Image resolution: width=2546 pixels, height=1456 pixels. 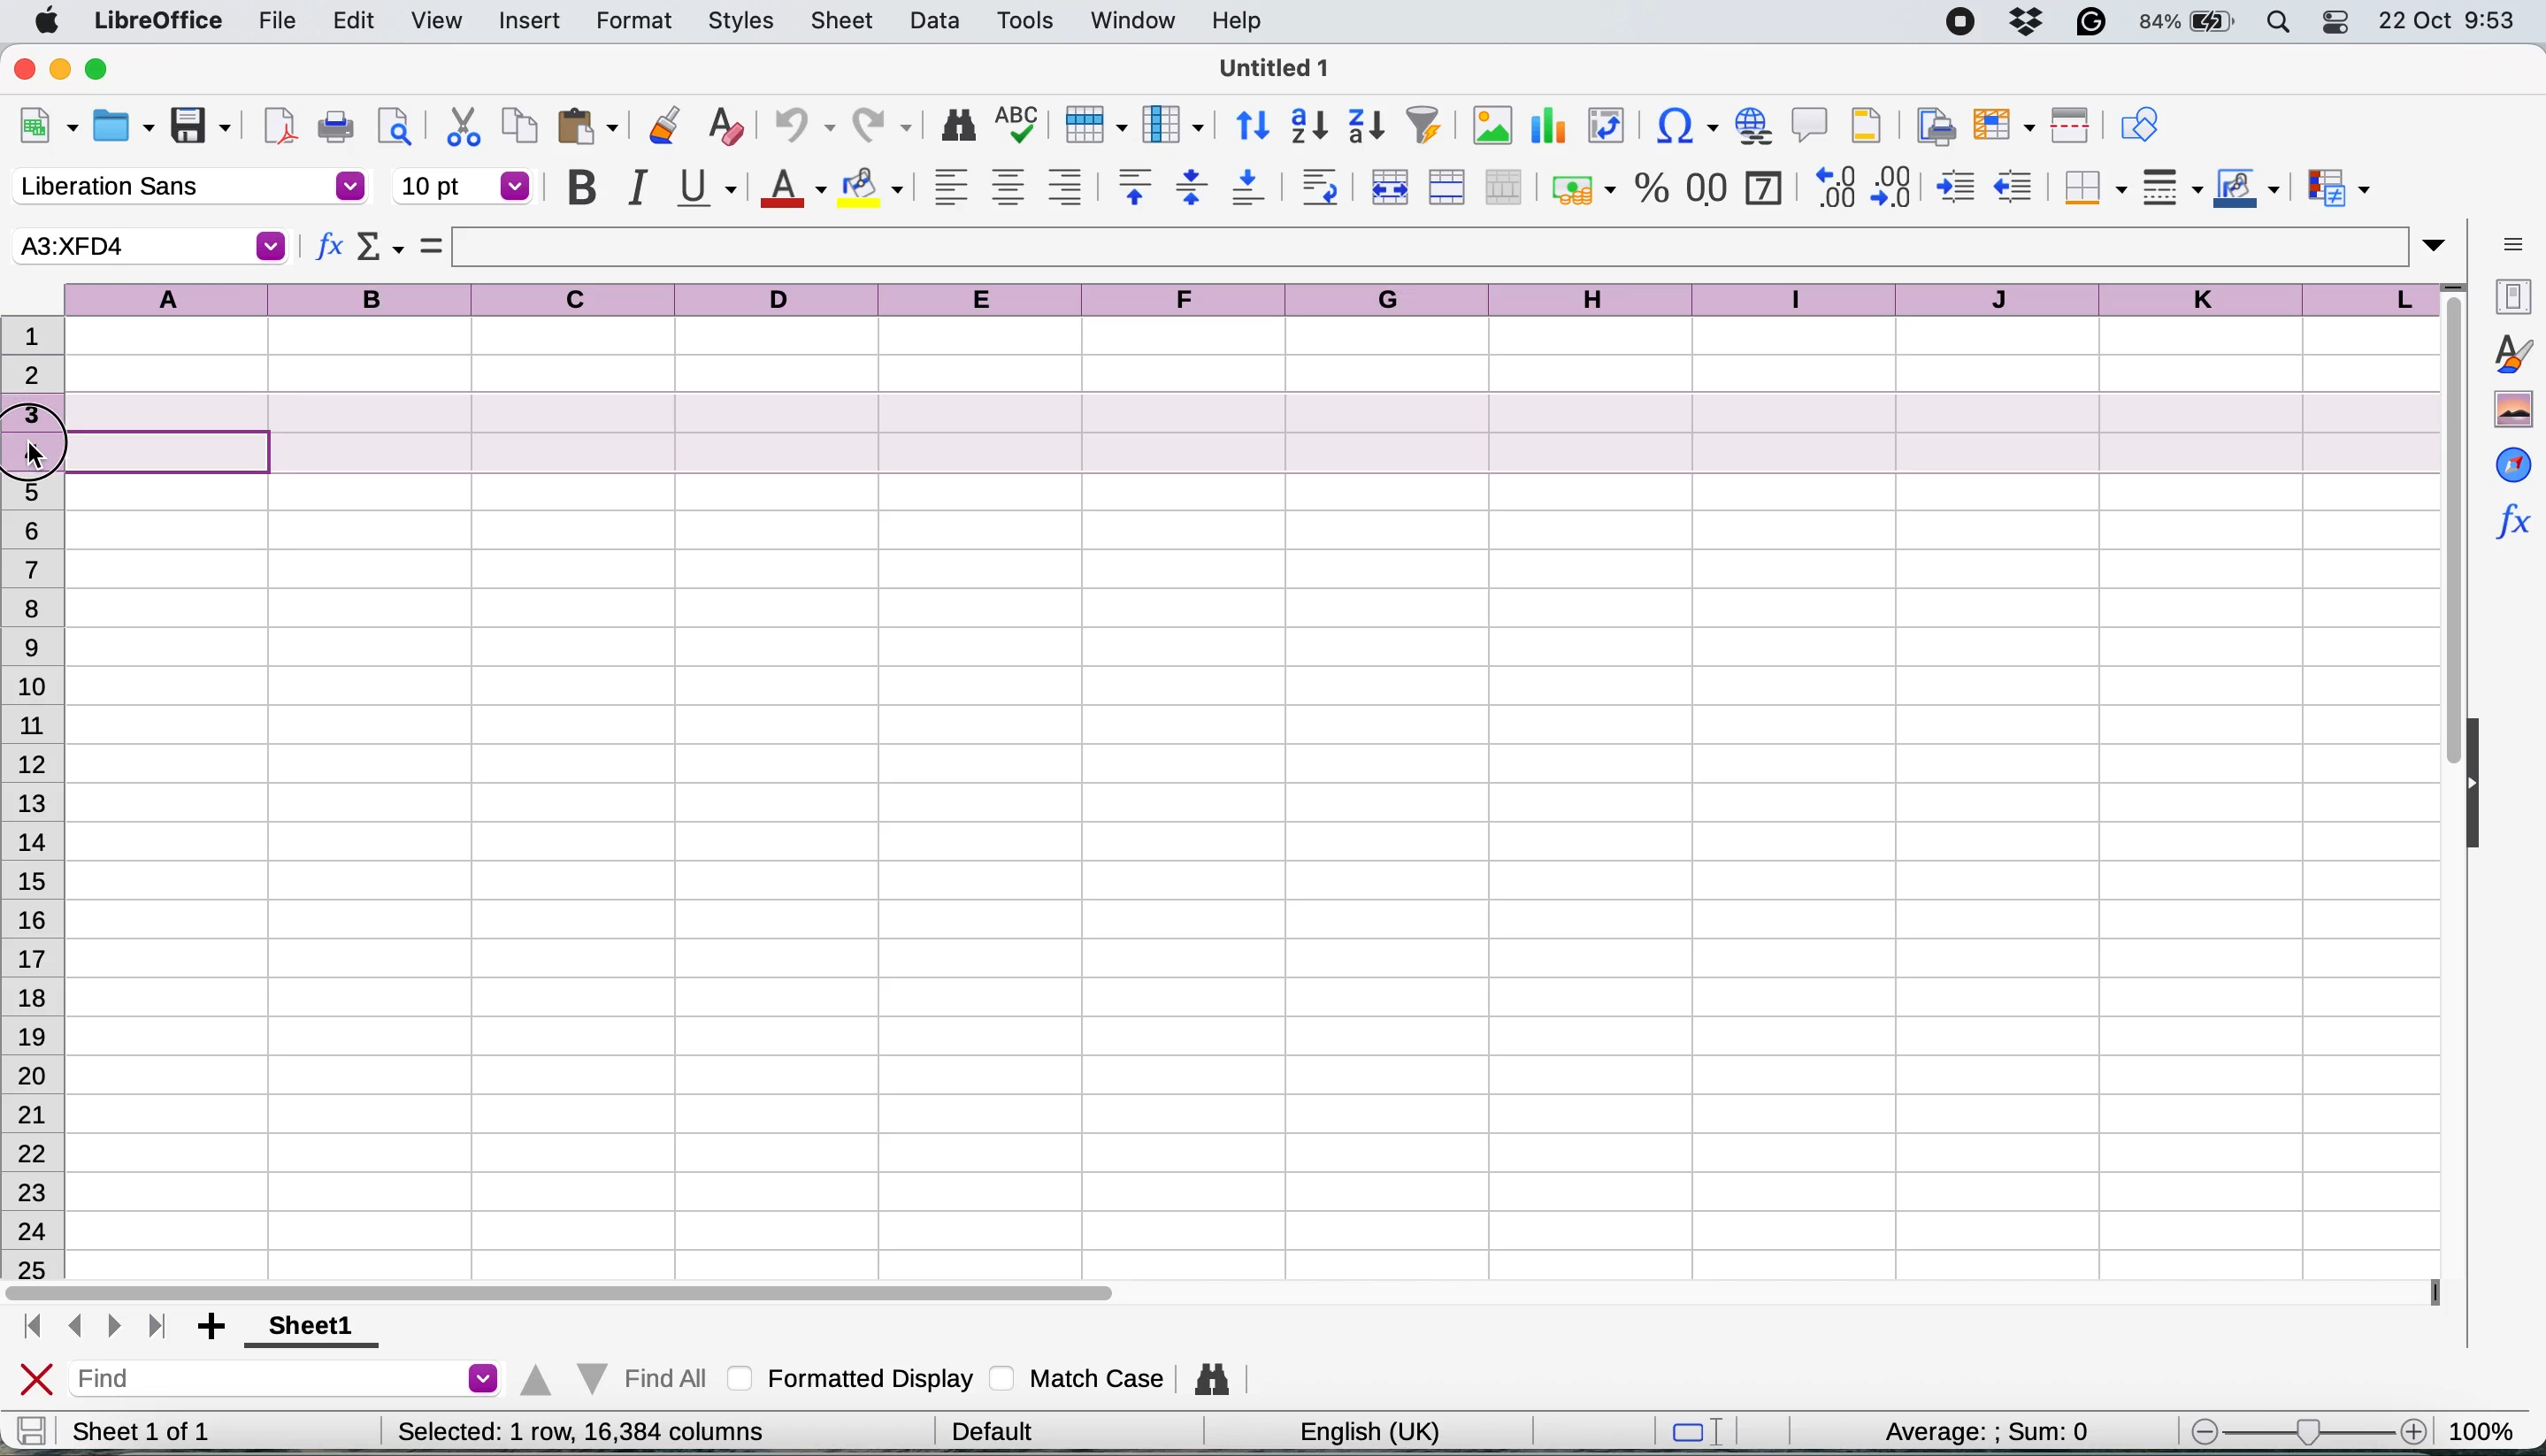 What do you see at coordinates (635, 23) in the screenshot?
I see `format` at bounding box center [635, 23].